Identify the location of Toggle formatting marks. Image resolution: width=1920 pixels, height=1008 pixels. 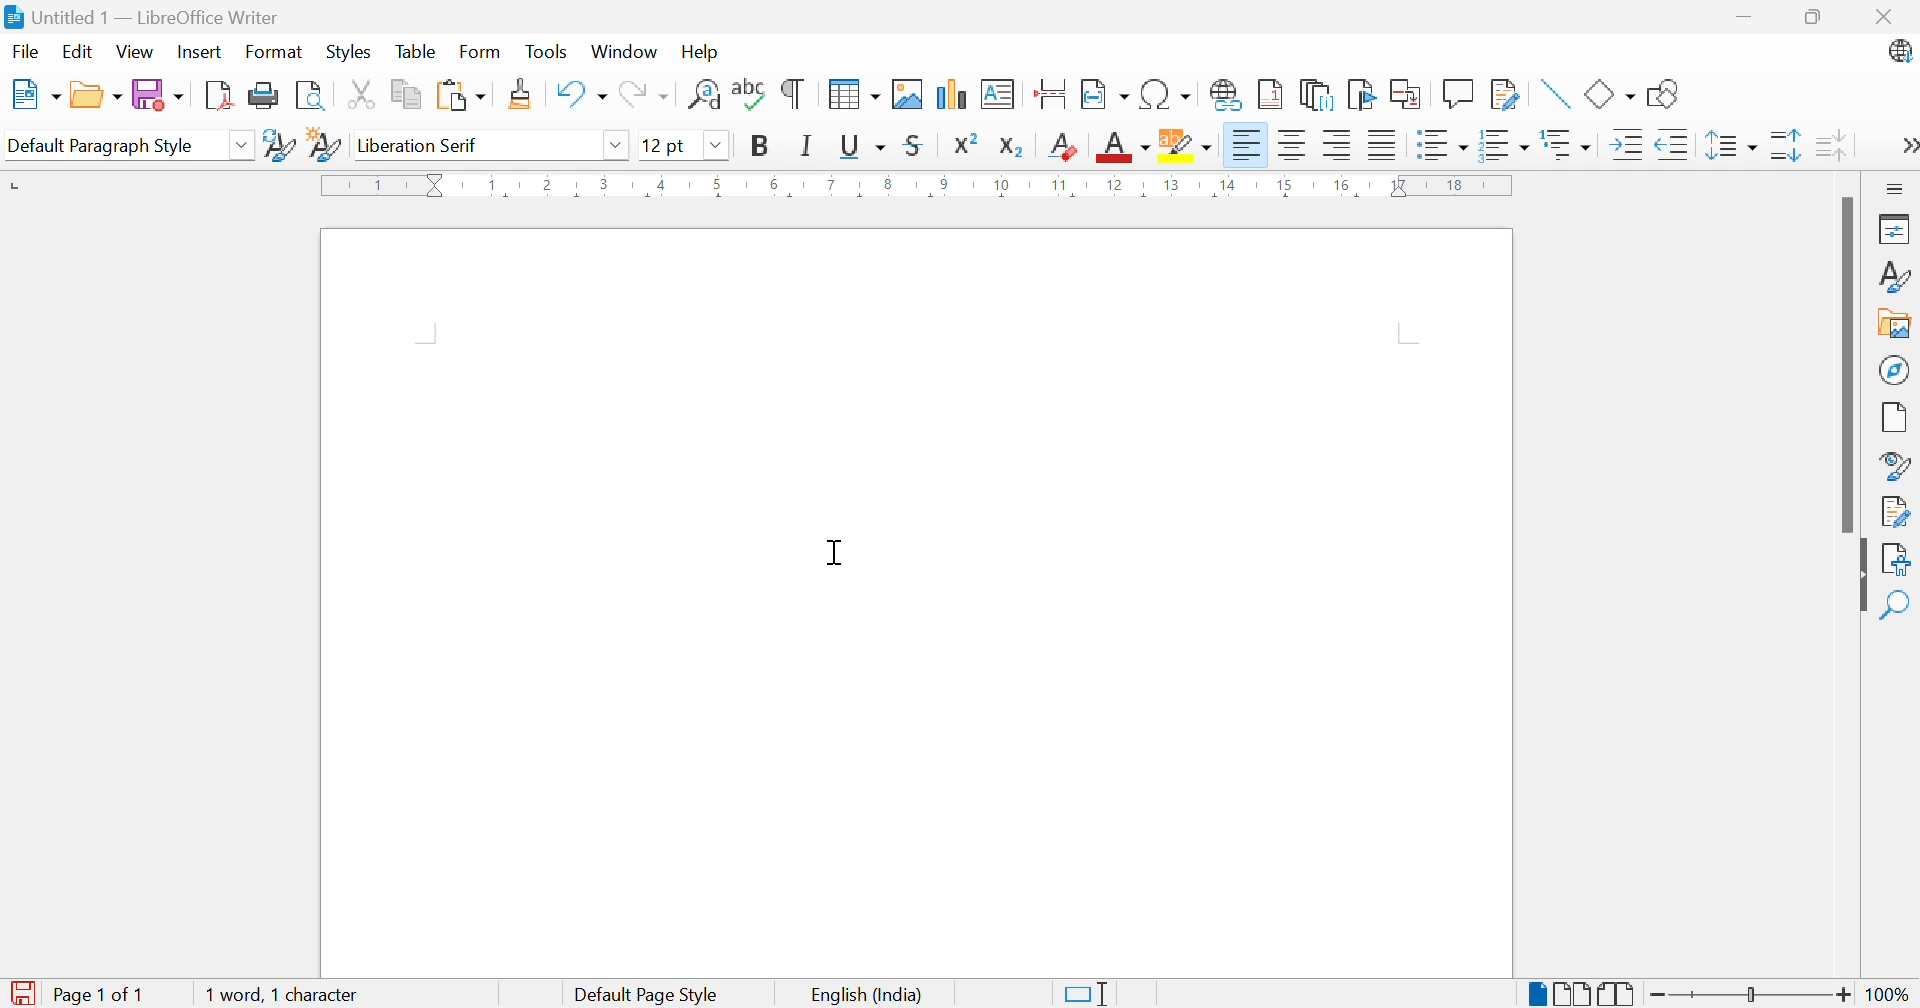
(792, 94).